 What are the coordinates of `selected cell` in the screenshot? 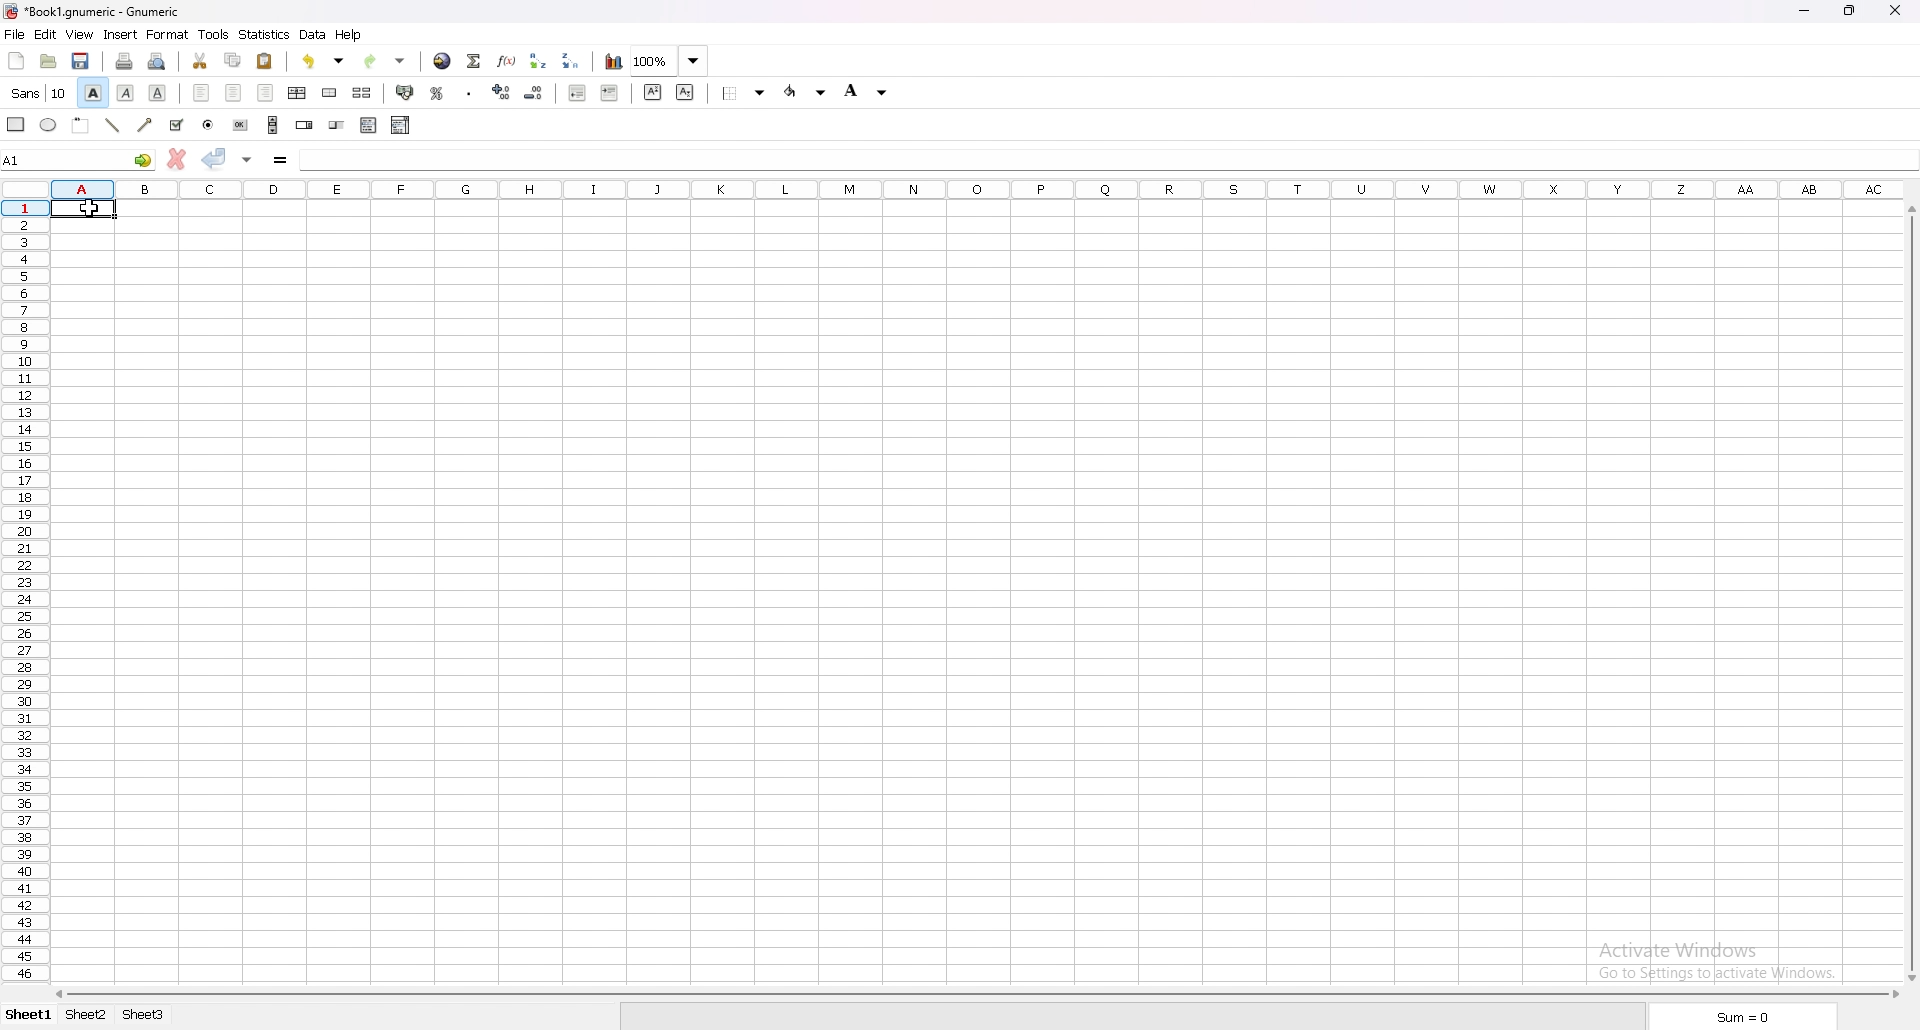 It's located at (87, 211).